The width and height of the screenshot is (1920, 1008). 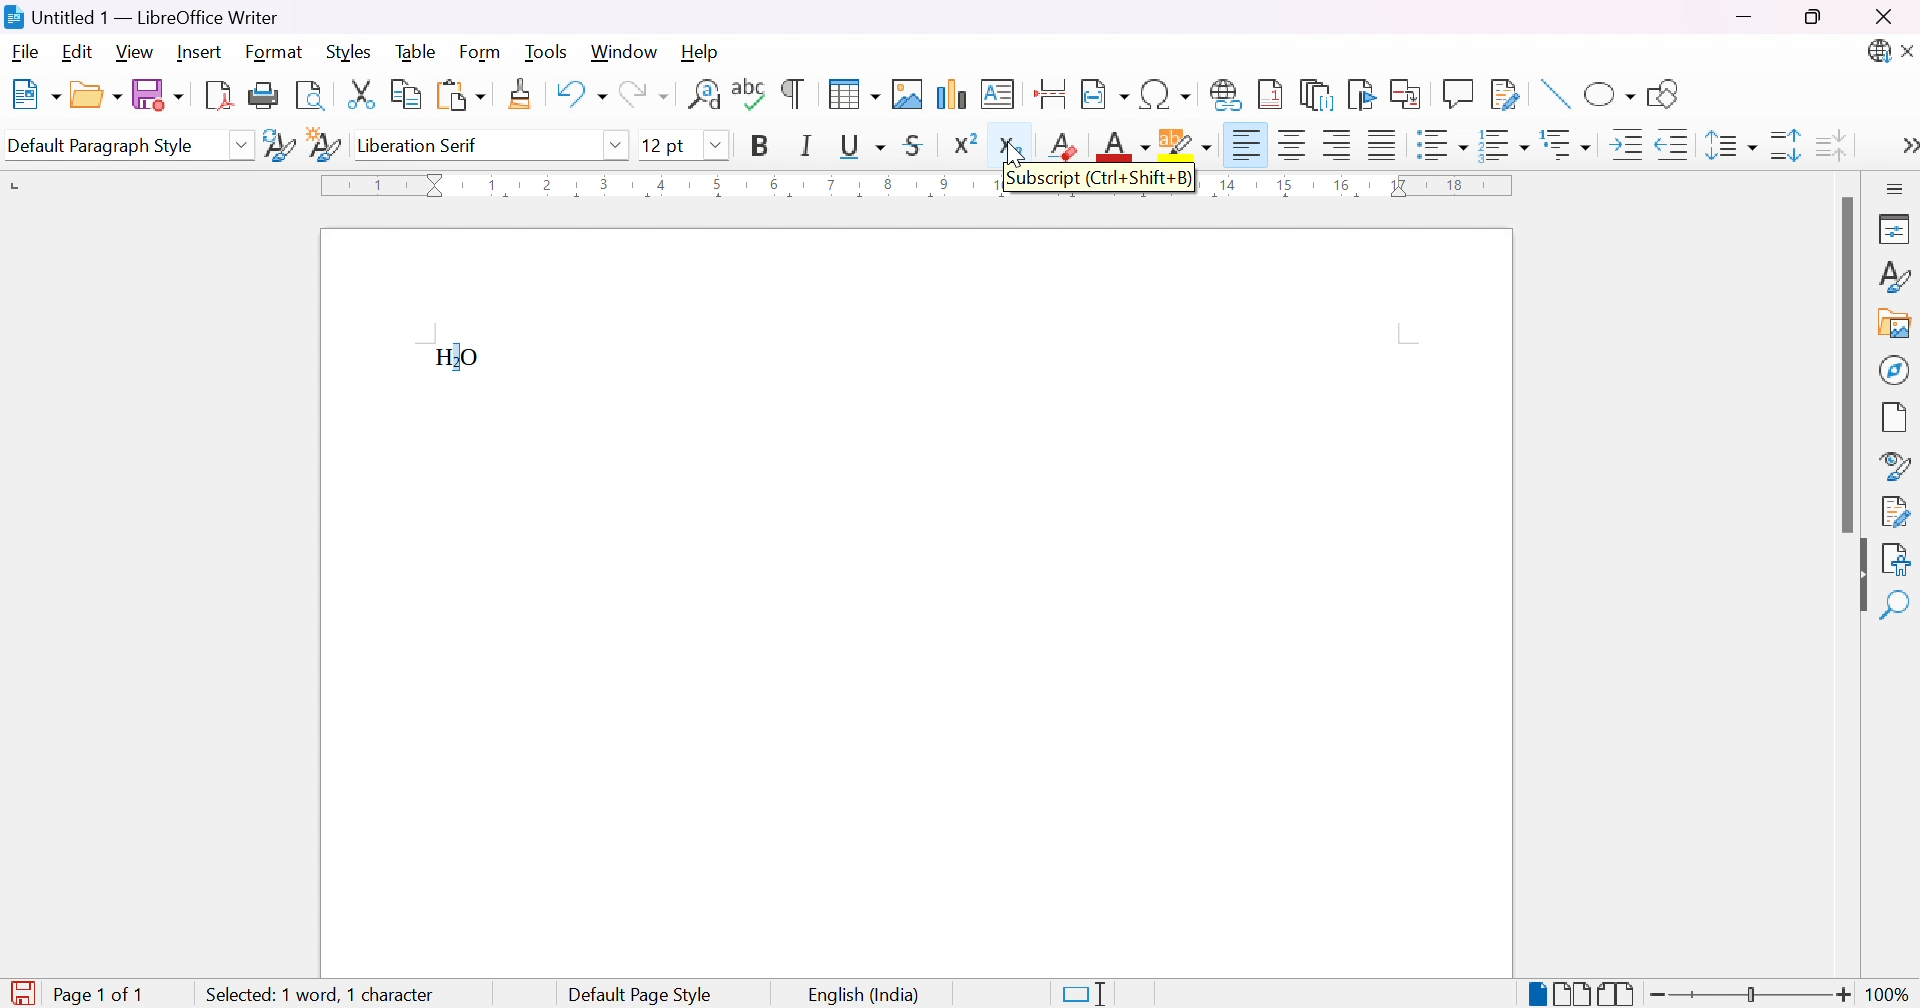 What do you see at coordinates (1535, 995) in the screenshot?
I see `Single-page break` at bounding box center [1535, 995].